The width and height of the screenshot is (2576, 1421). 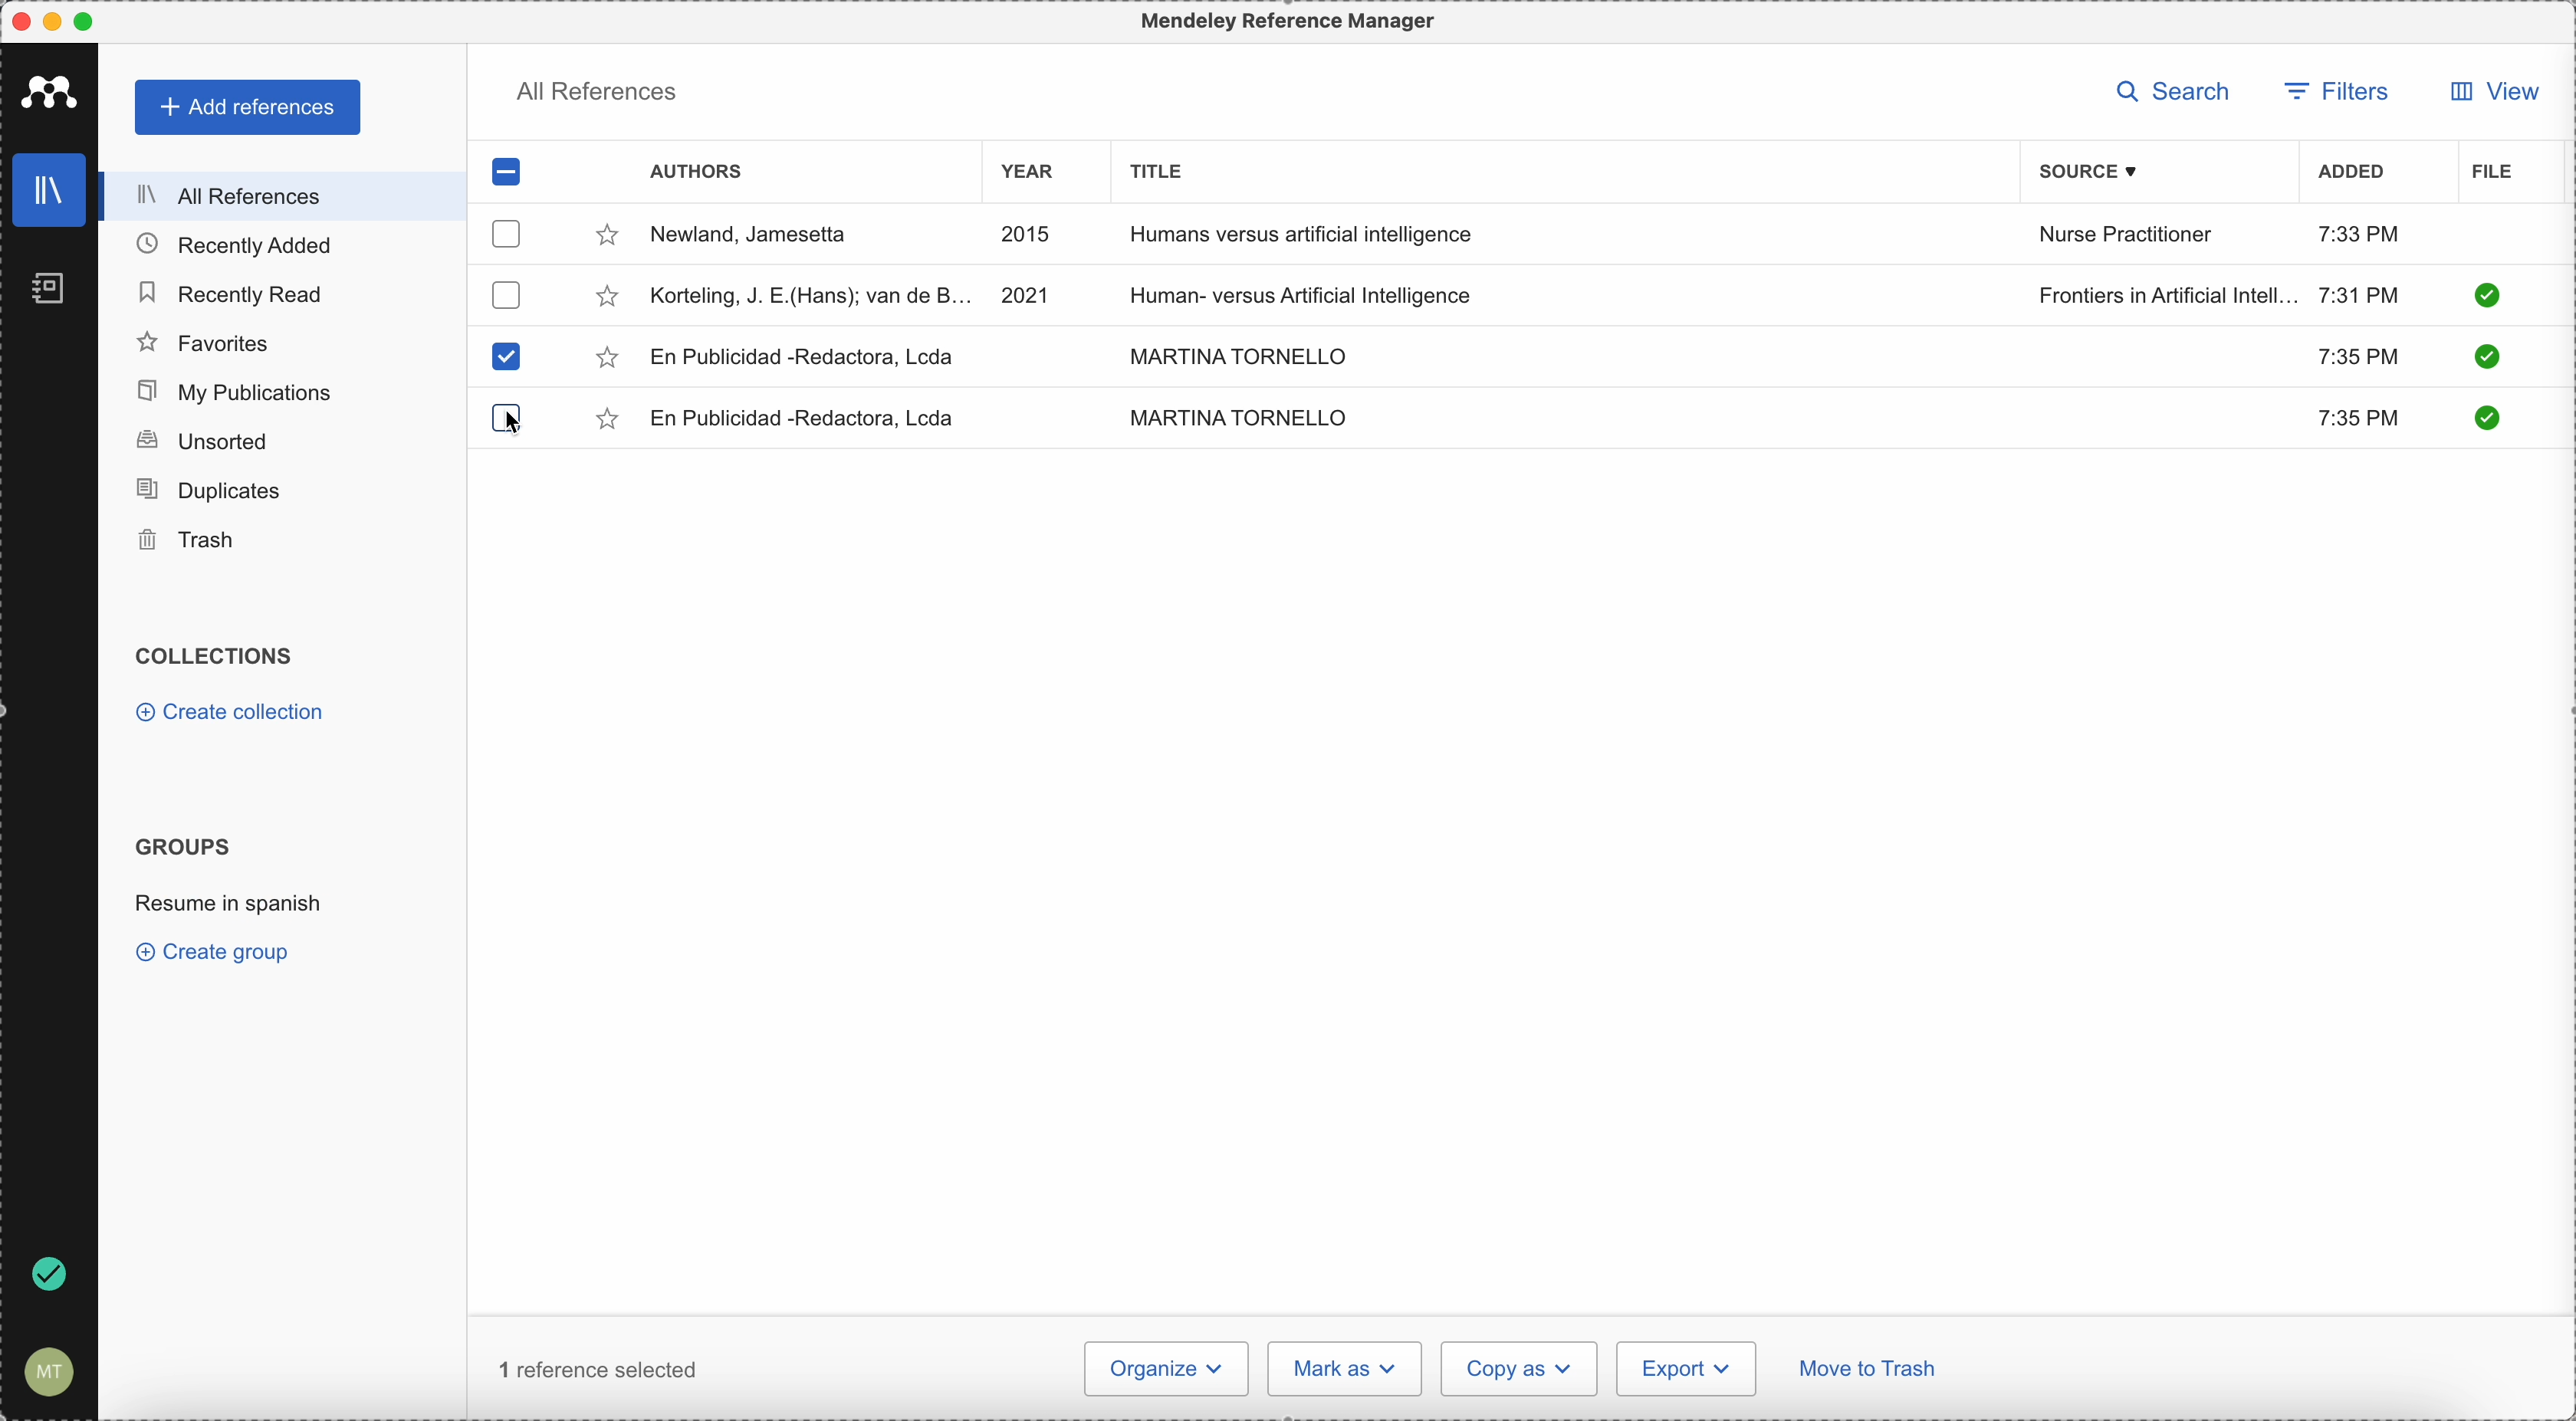 What do you see at coordinates (2483, 359) in the screenshot?
I see `check it` at bounding box center [2483, 359].